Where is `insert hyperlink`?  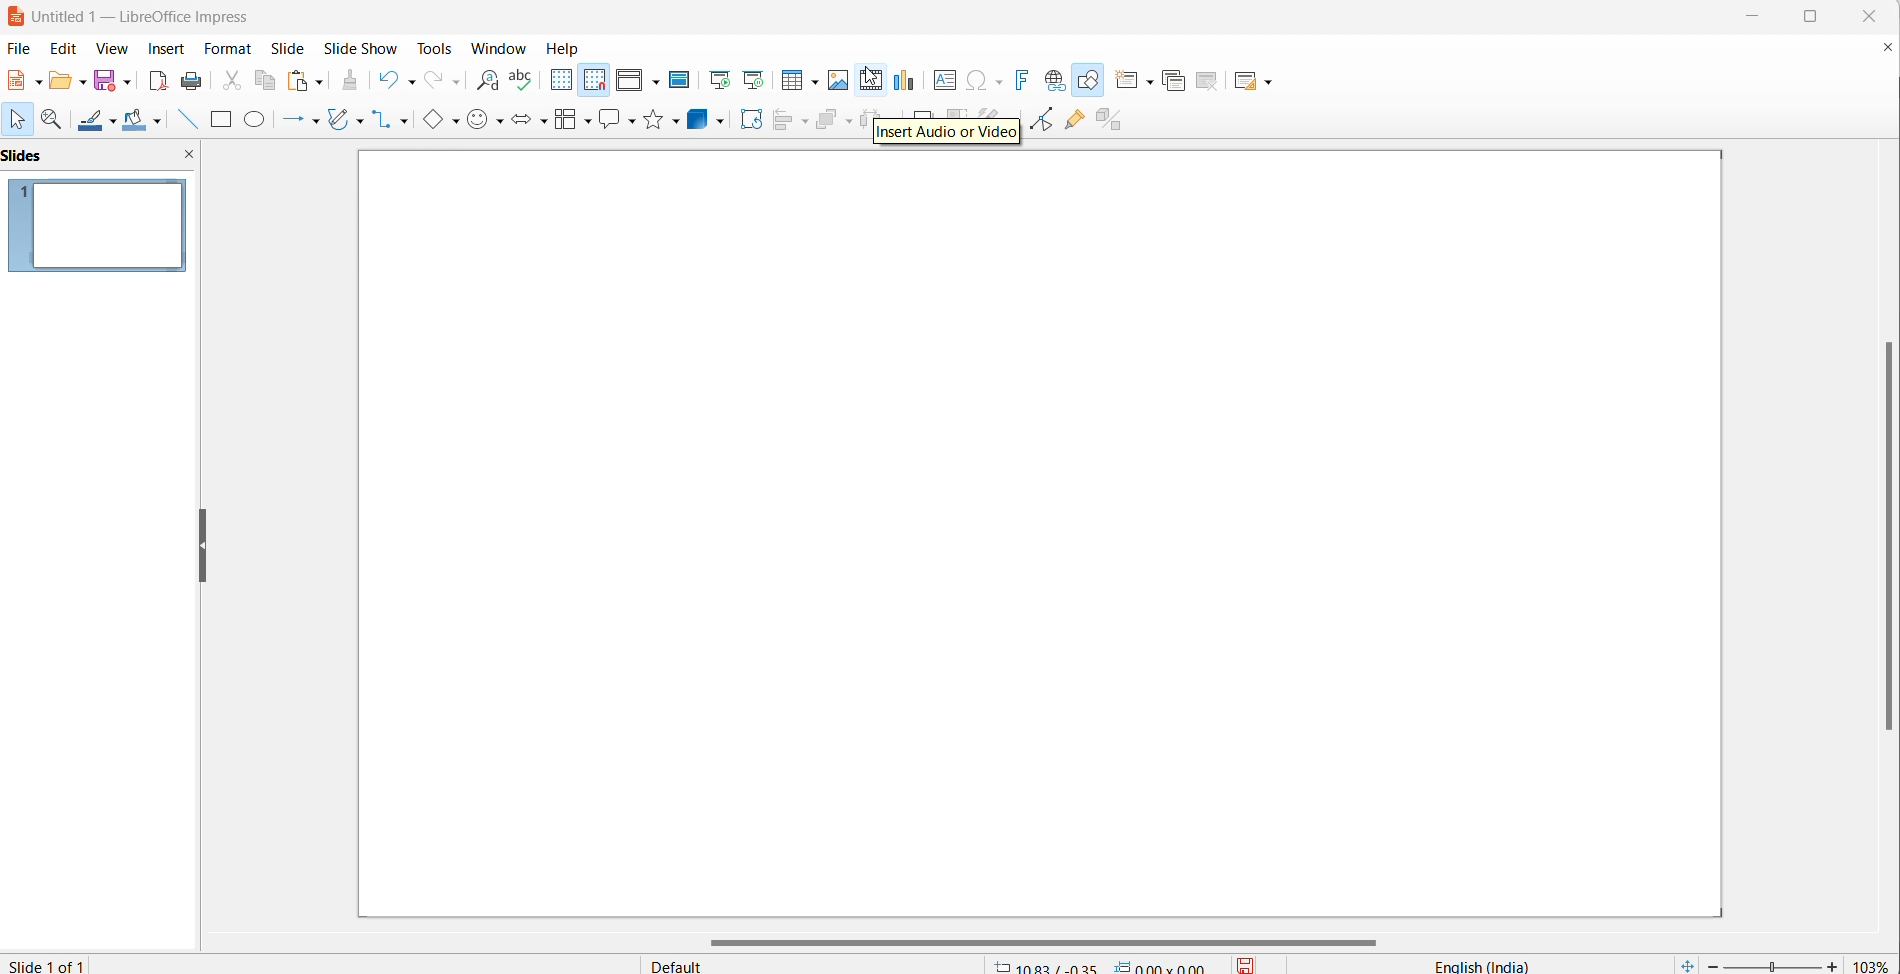 insert hyperlink is located at coordinates (1058, 81).